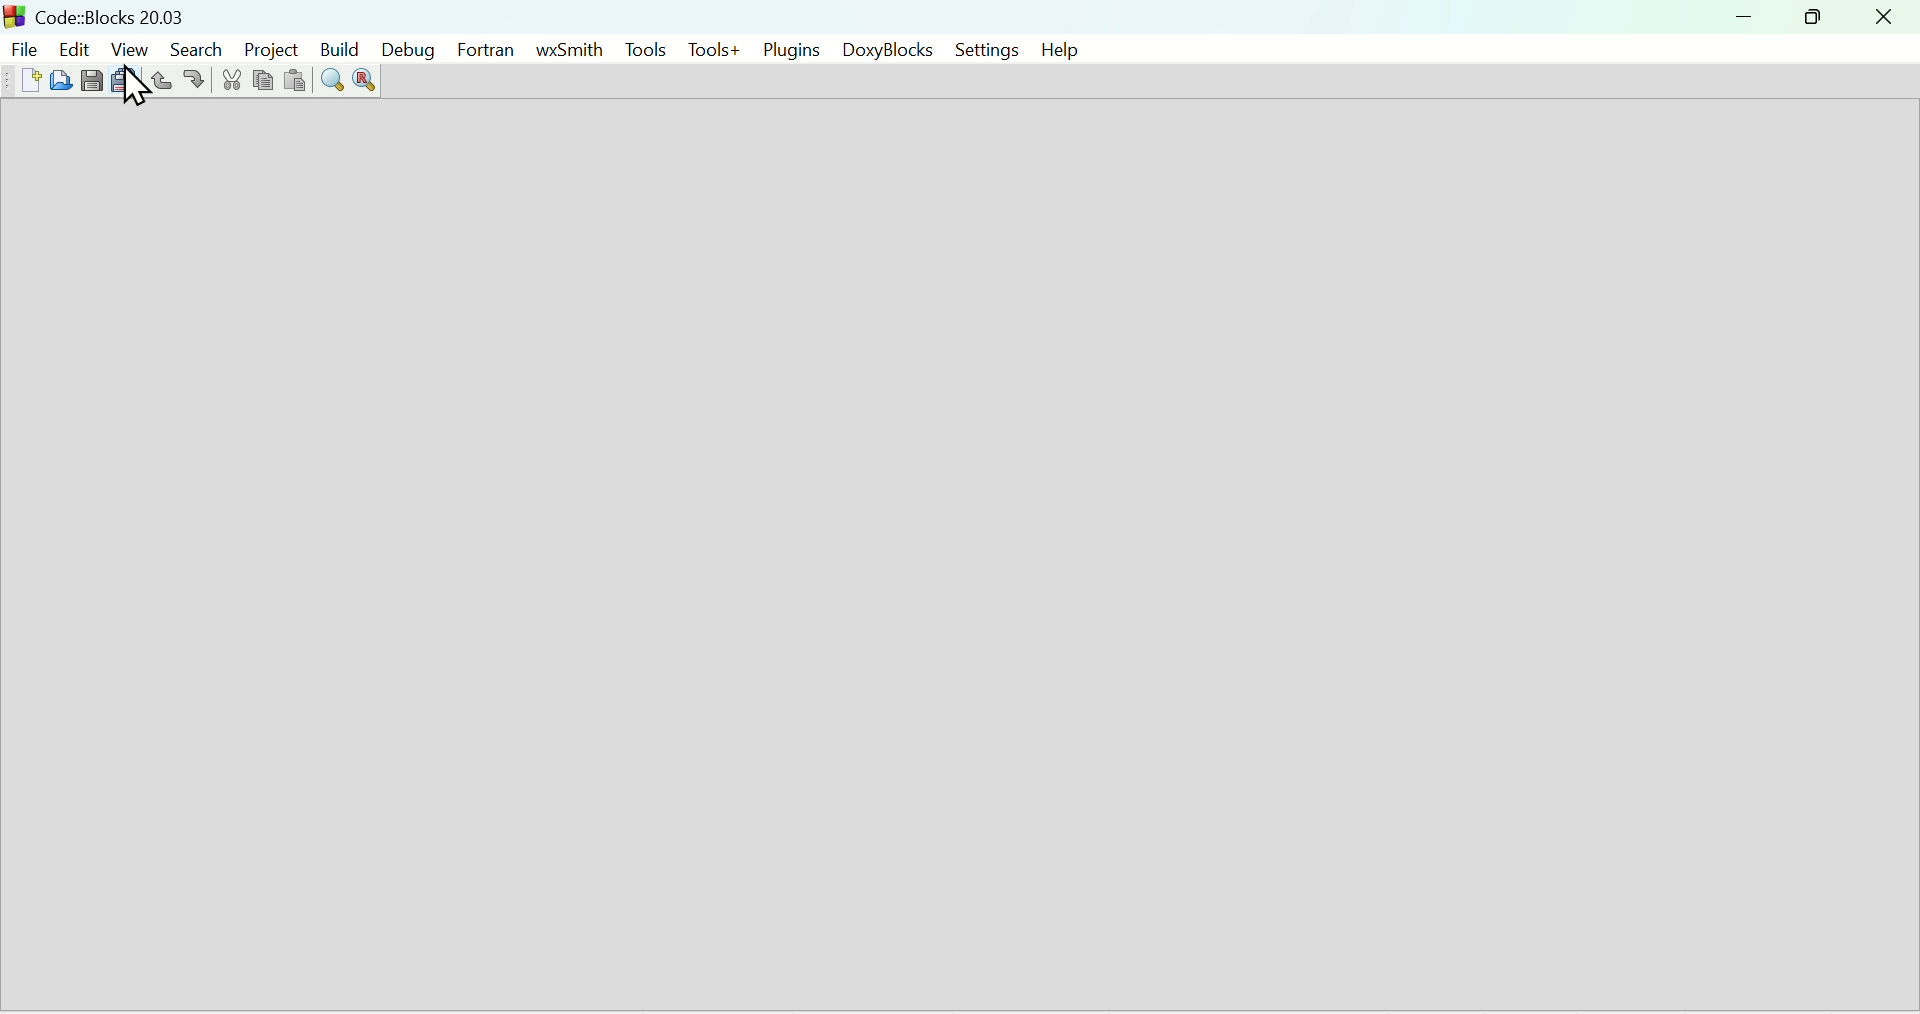  Describe the element at coordinates (22, 46) in the screenshot. I see `File` at that location.